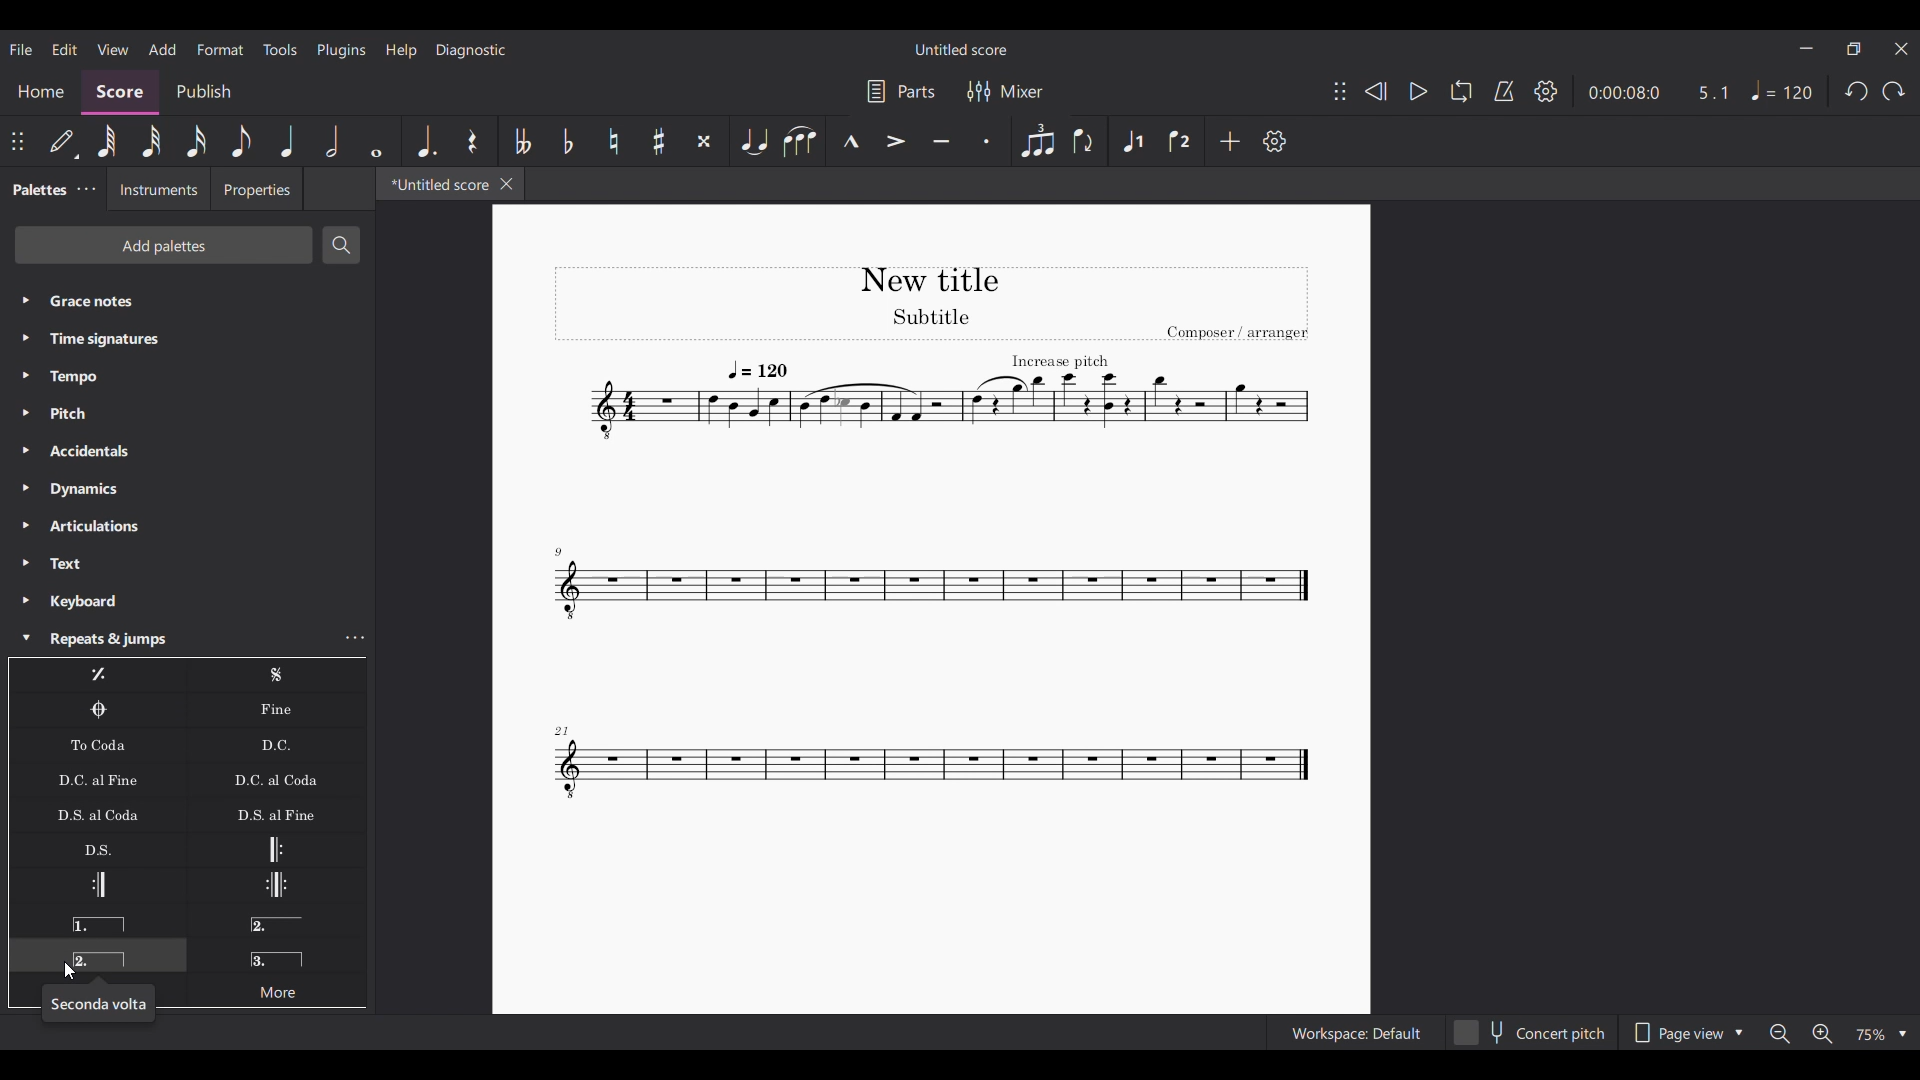  What do you see at coordinates (426, 141) in the screenshot?
I see `Augmentation dot` at bounding box center [426, 141].